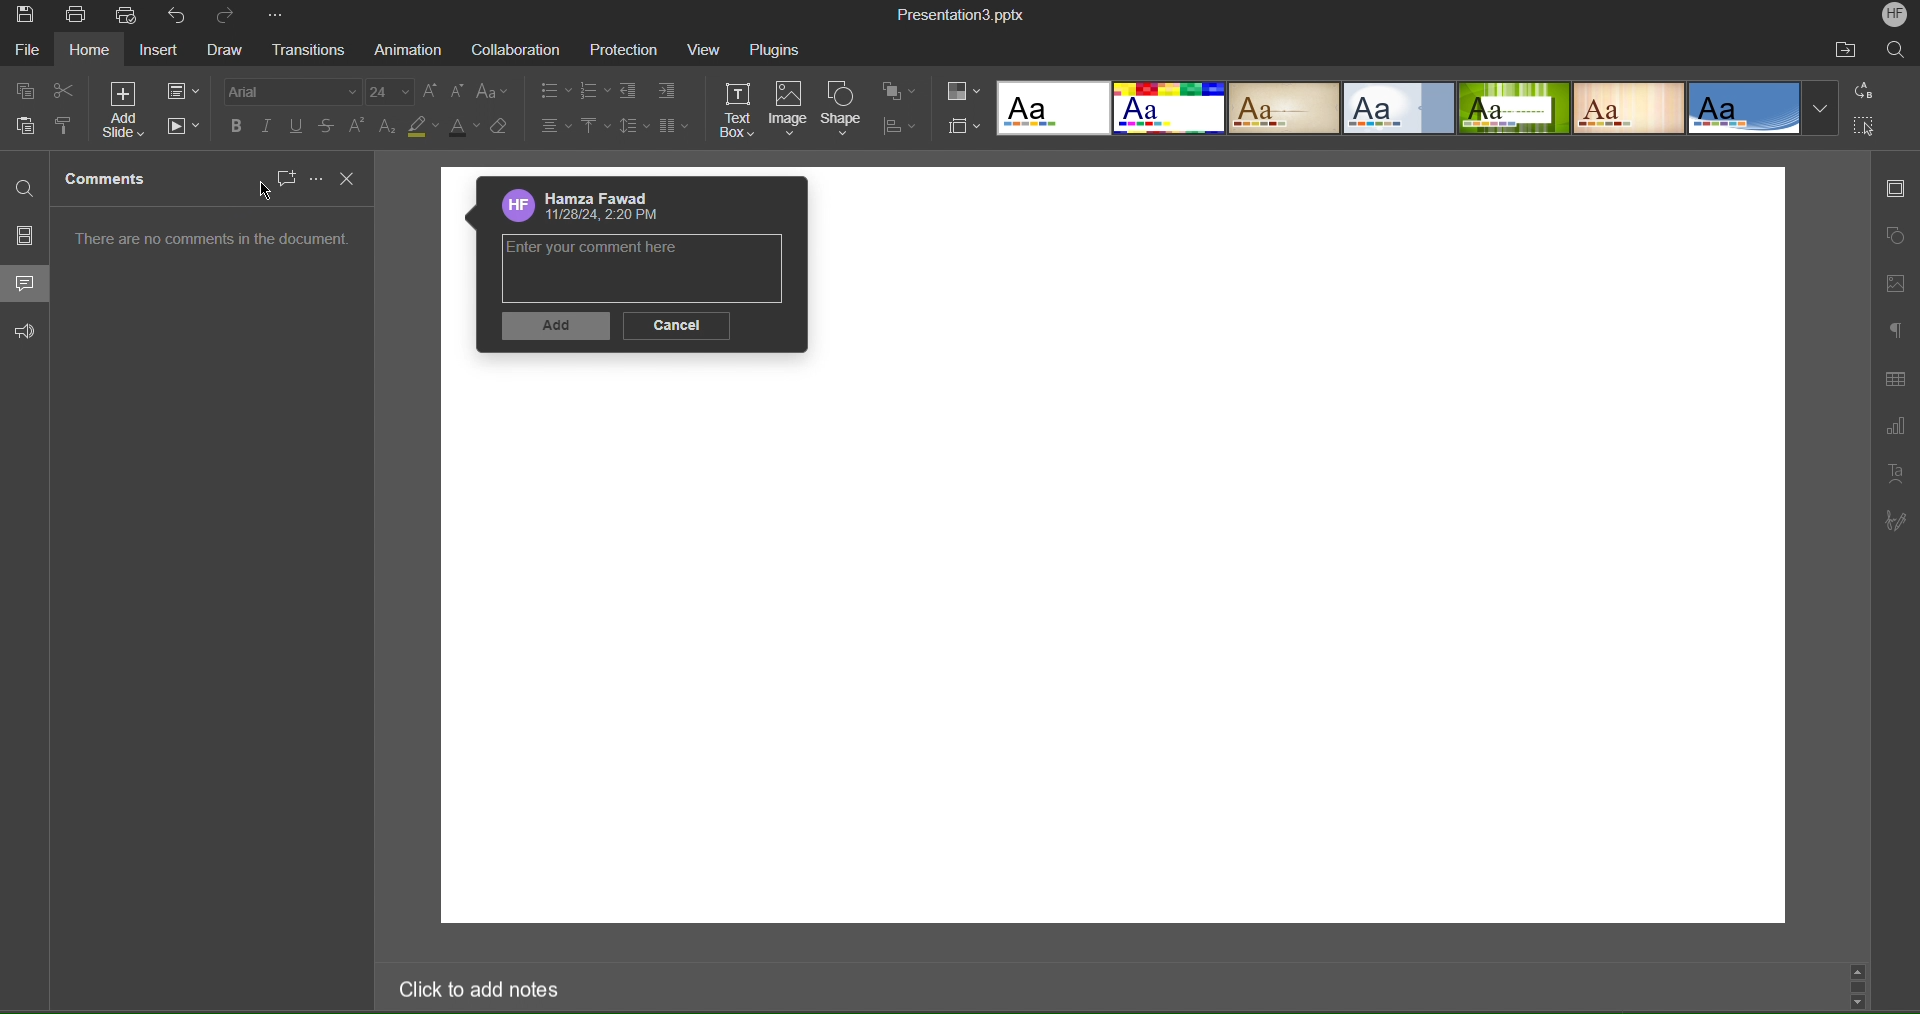 The width and height of the screenshot is (1920, 1014). I want to click on Text Case Settings, so click(491, 95).